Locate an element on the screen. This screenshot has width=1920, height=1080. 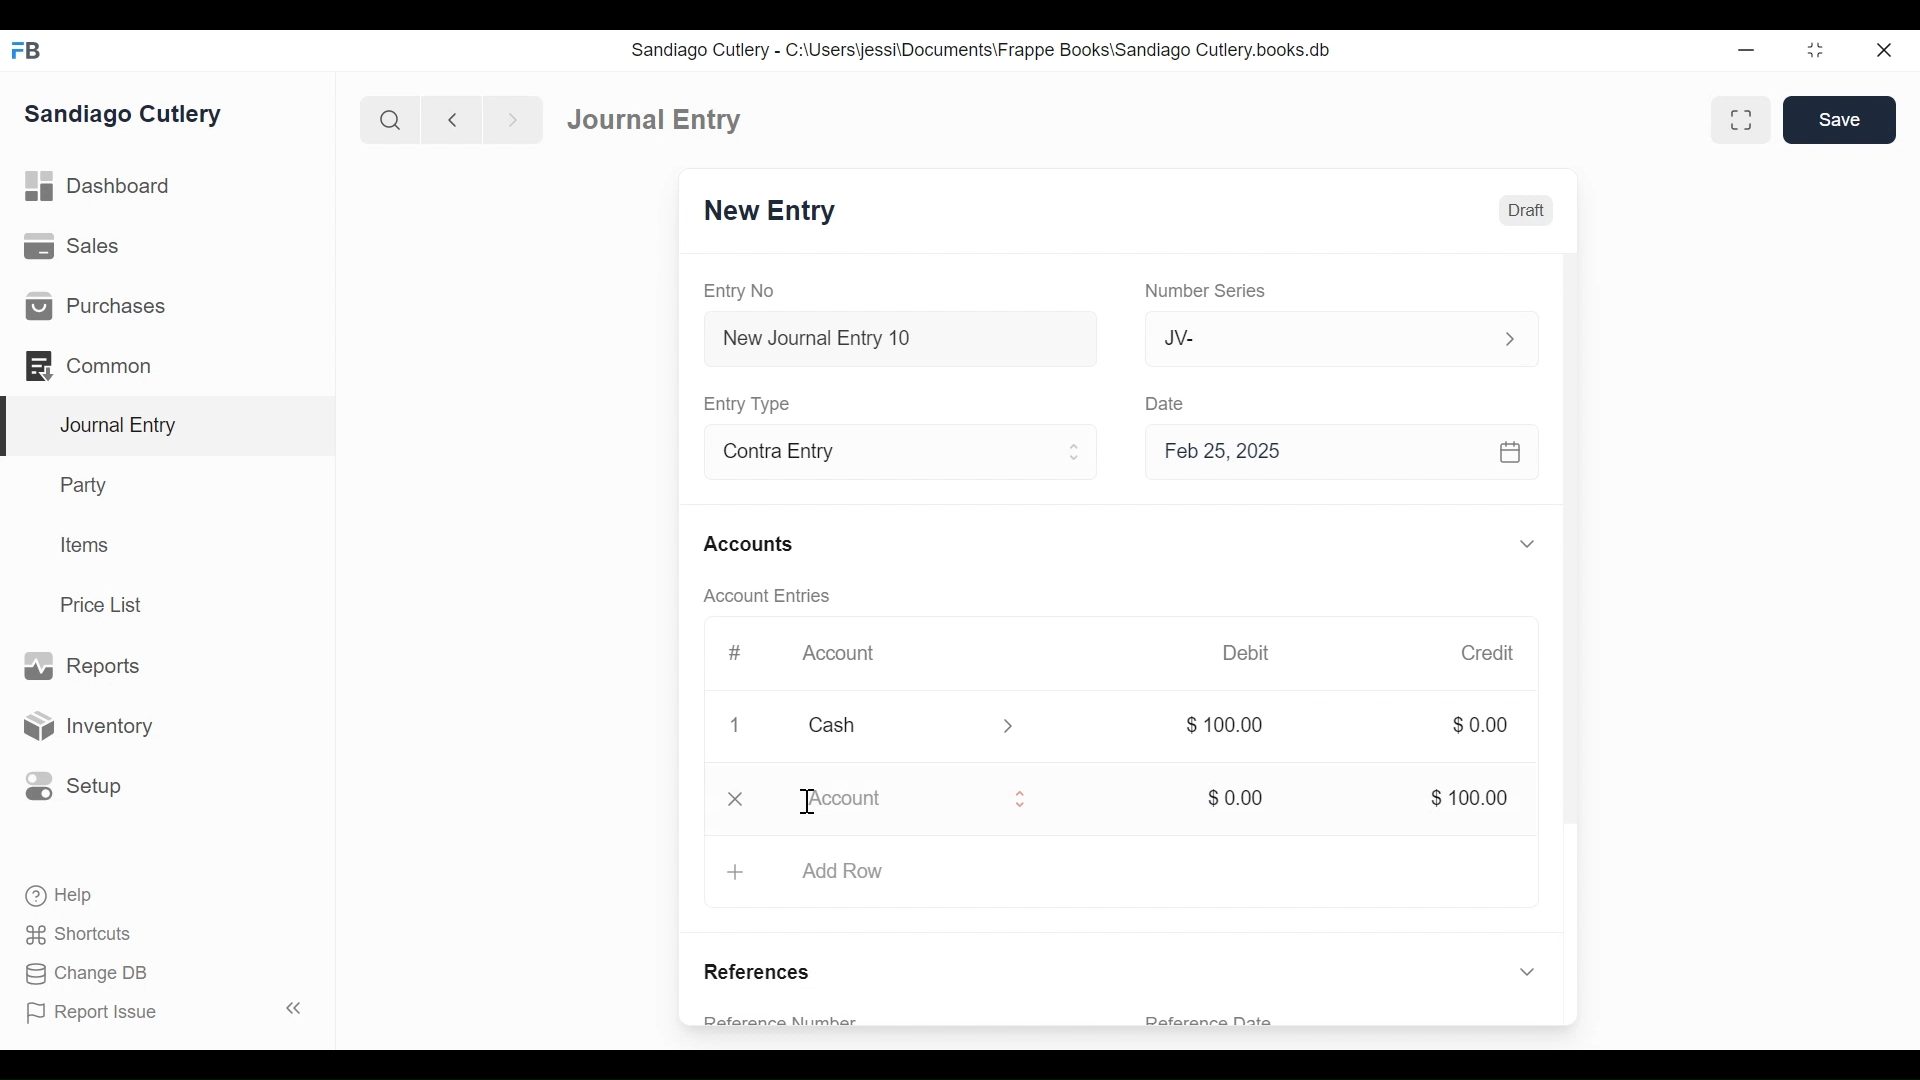
Expand is located at coordinates (1021, 798).